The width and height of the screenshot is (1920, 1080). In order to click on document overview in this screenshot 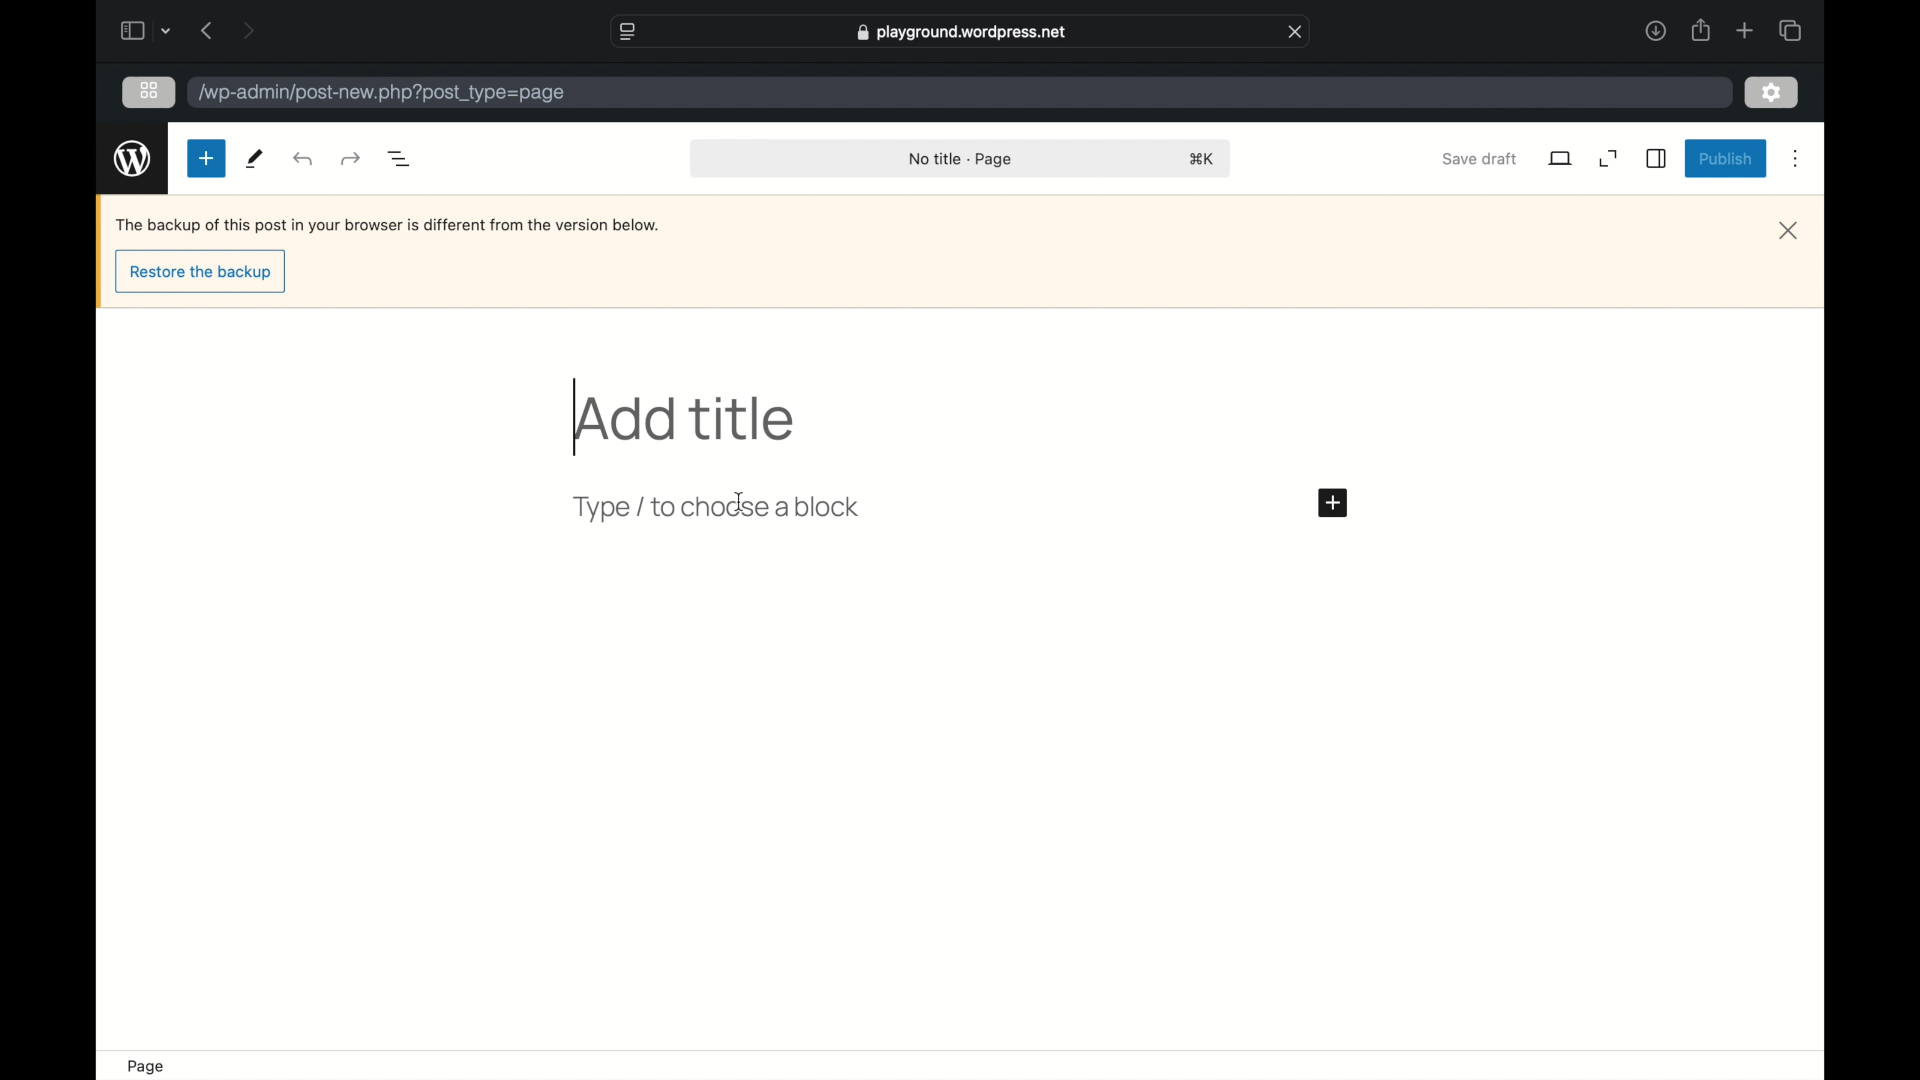, I will do `click(398, 157)`.